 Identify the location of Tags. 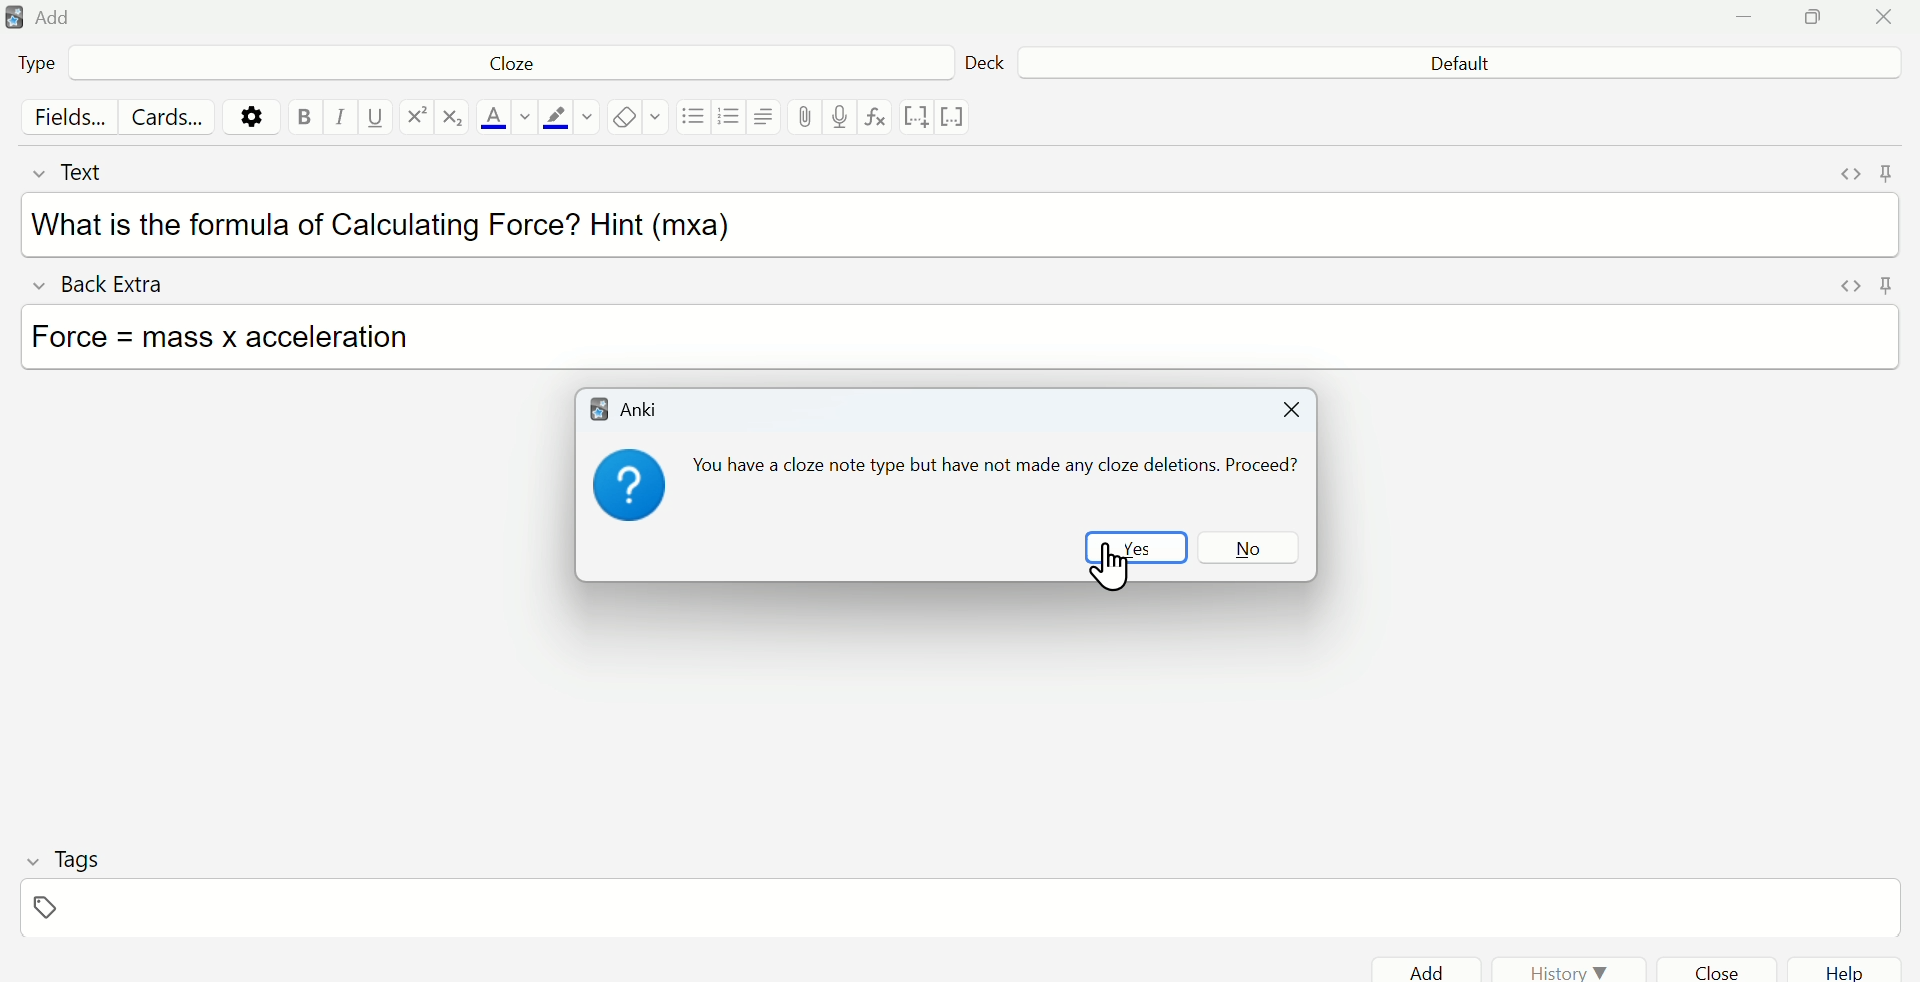
(64, 857).